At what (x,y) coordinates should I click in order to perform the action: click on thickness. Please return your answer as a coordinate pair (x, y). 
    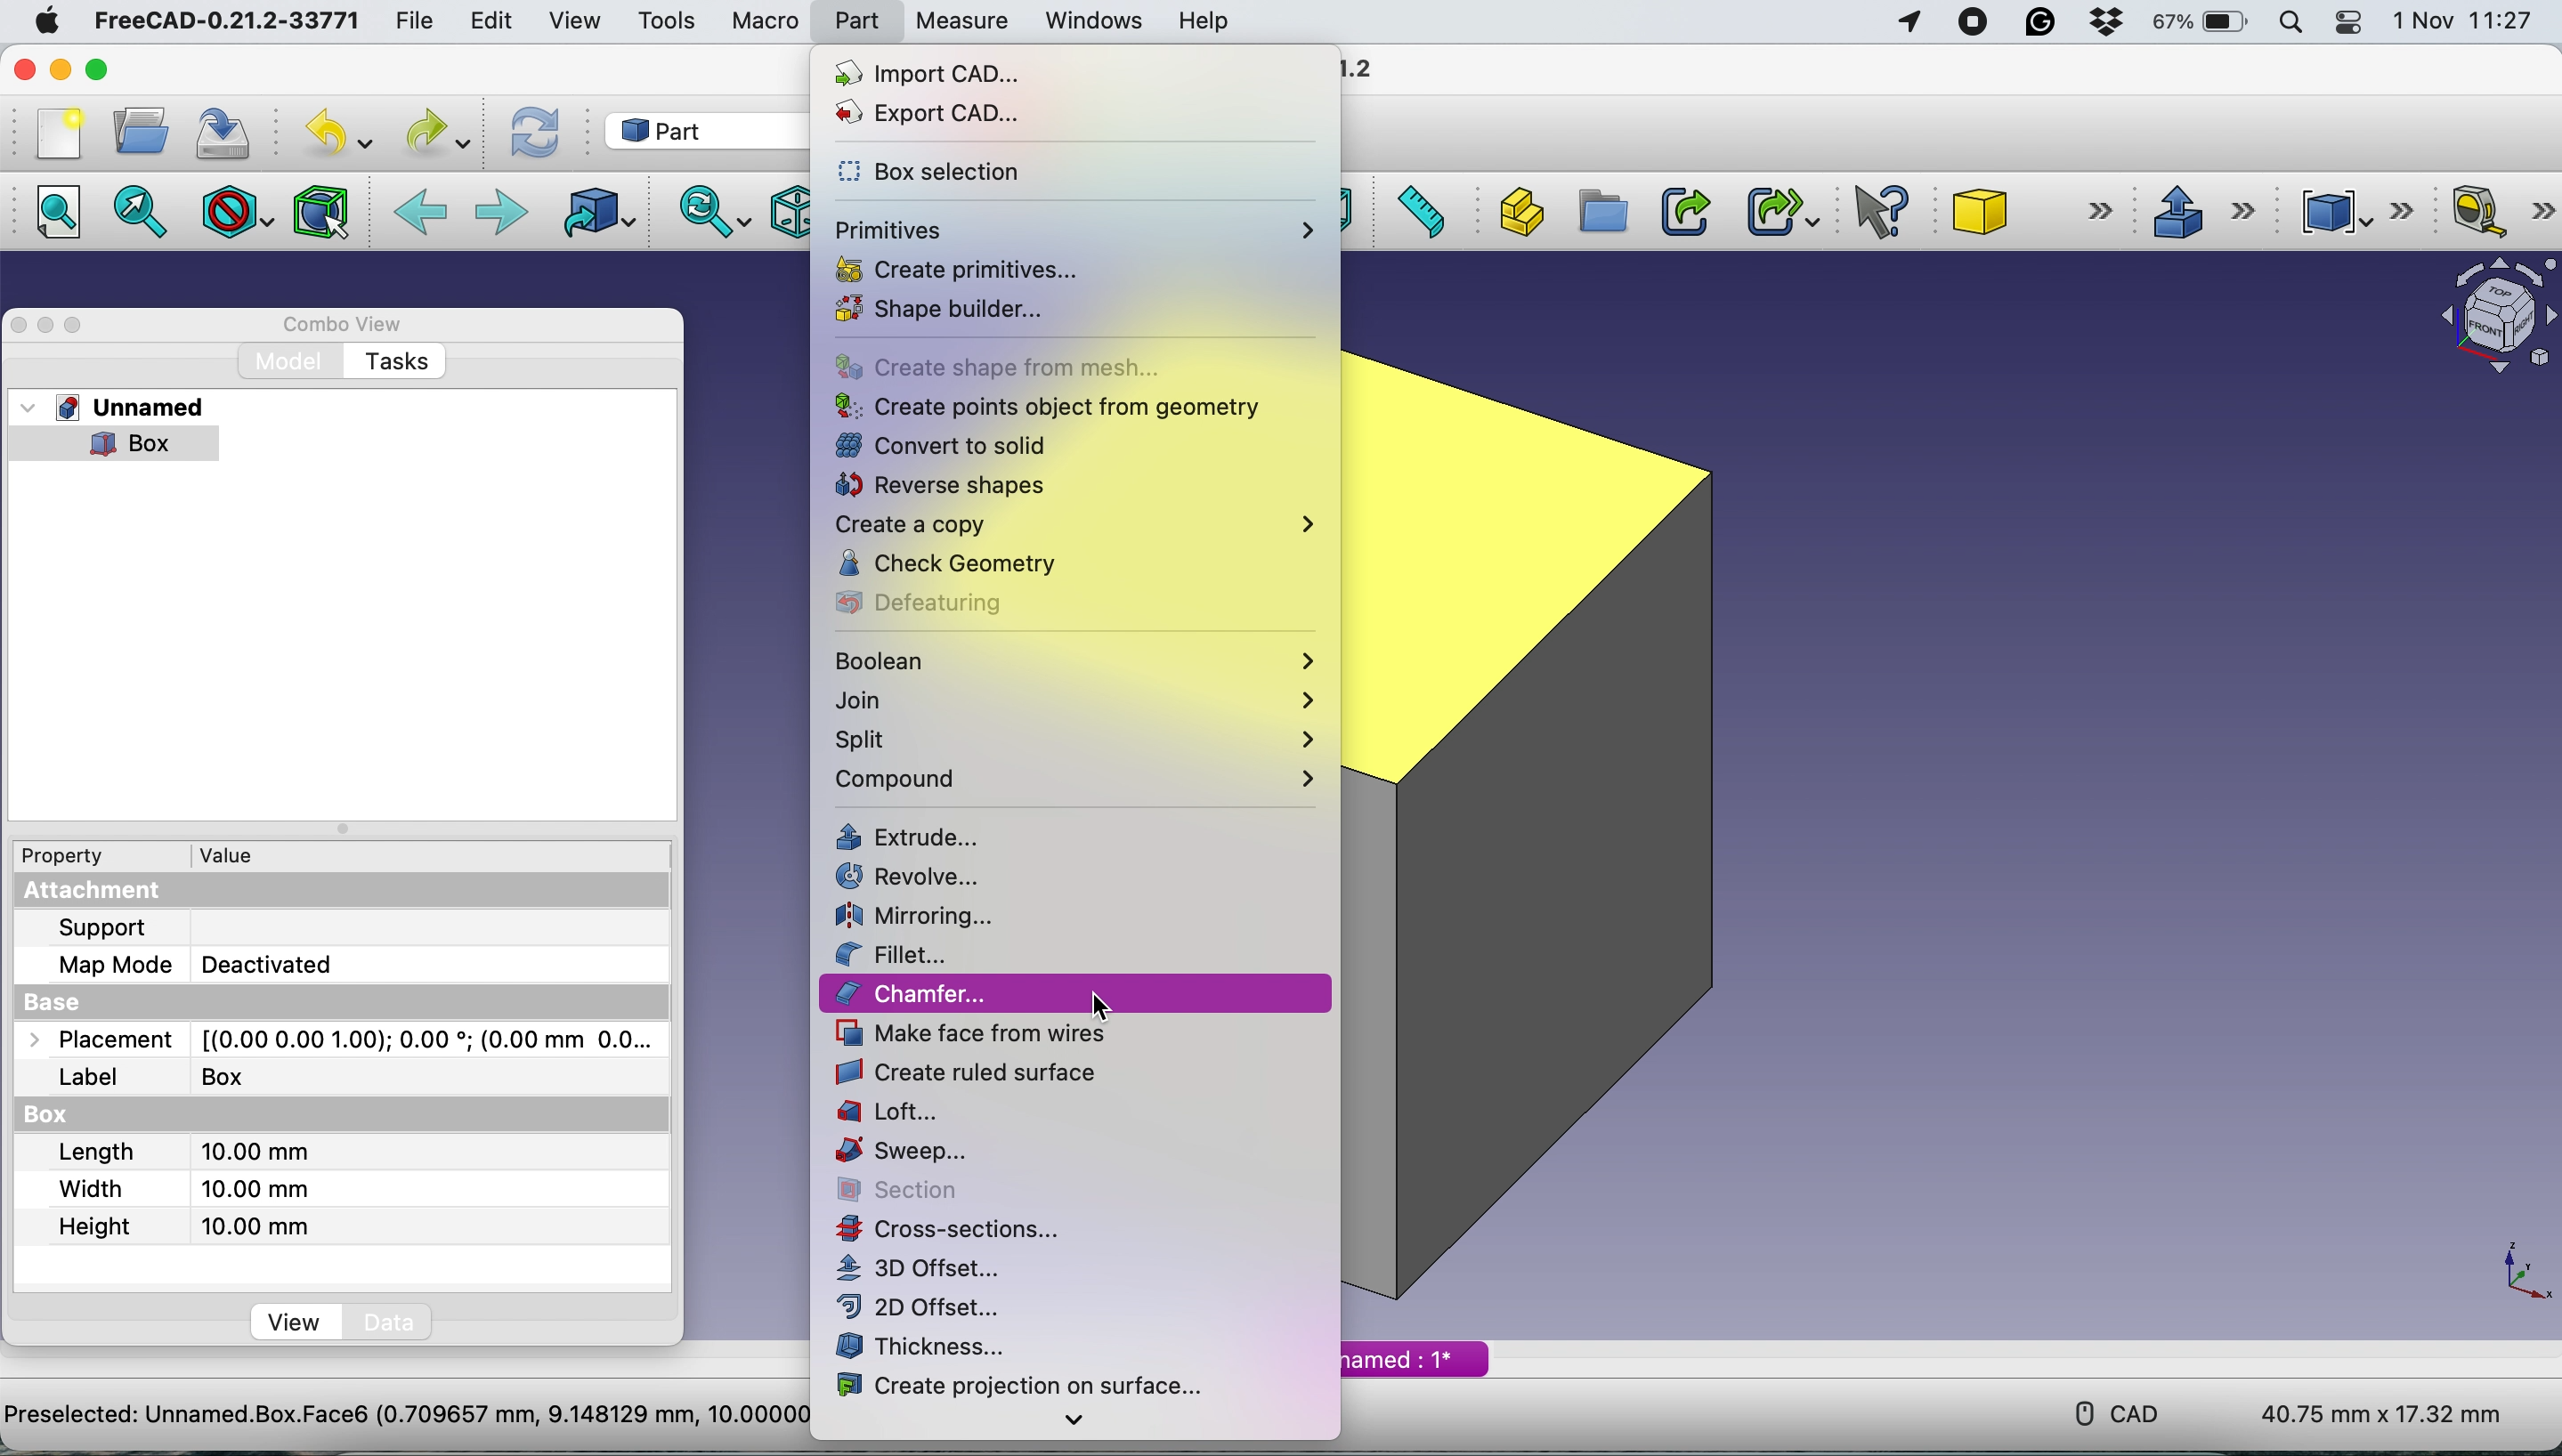
    Looking at the image, I should click on (924, 1348).